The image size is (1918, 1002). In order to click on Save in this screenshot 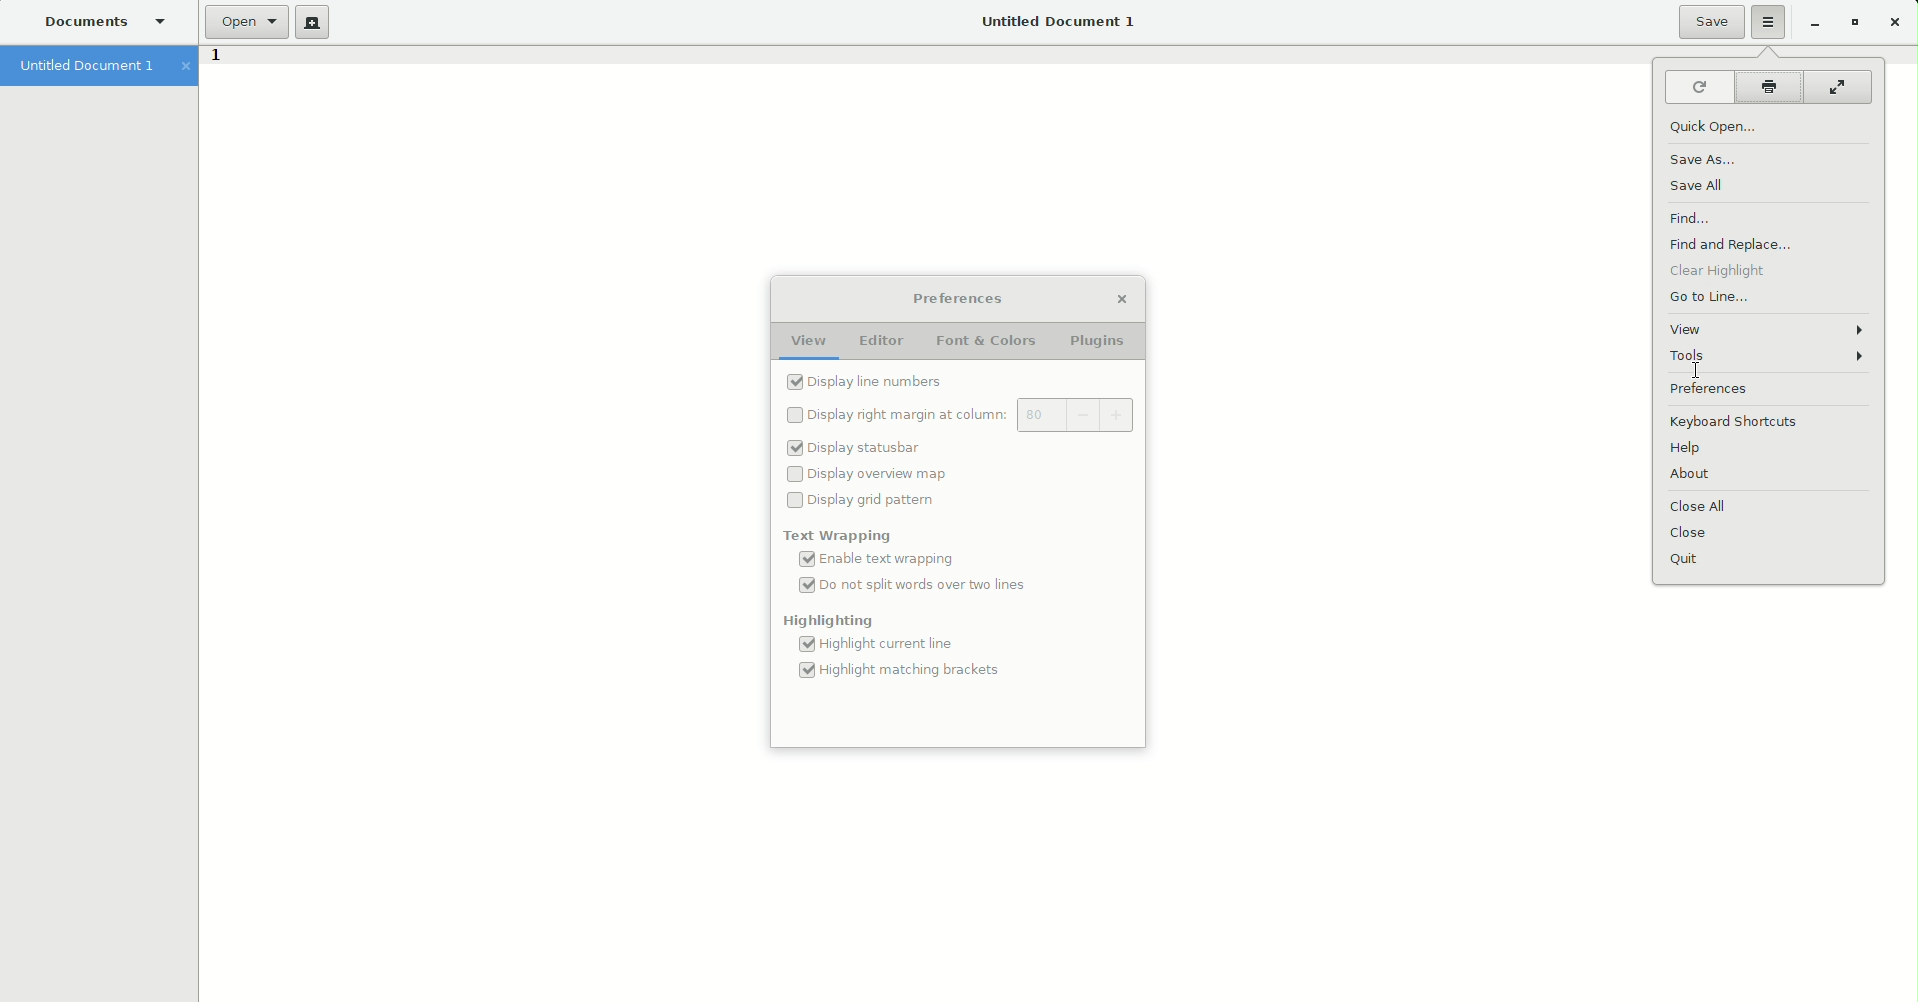, I will do `click(1711, 22)`.